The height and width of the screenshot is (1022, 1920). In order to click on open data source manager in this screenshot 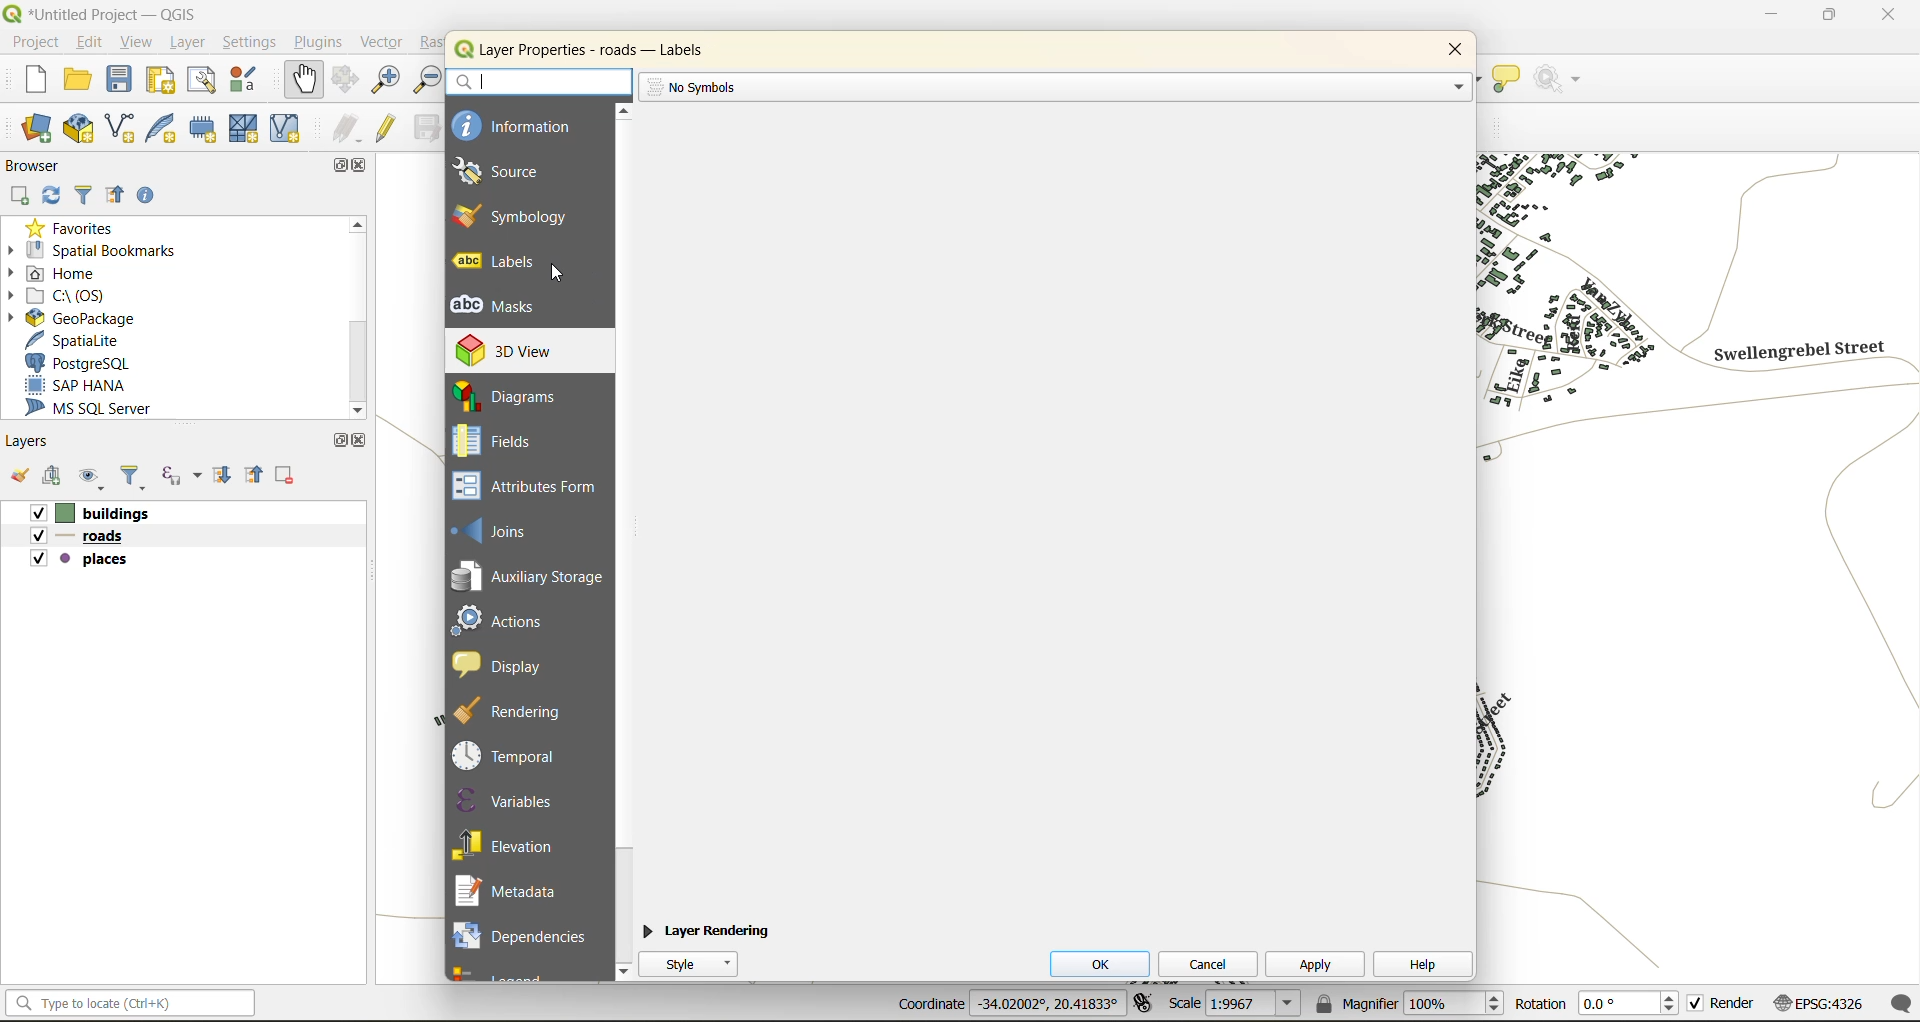, I will do `click(31, 131)`.